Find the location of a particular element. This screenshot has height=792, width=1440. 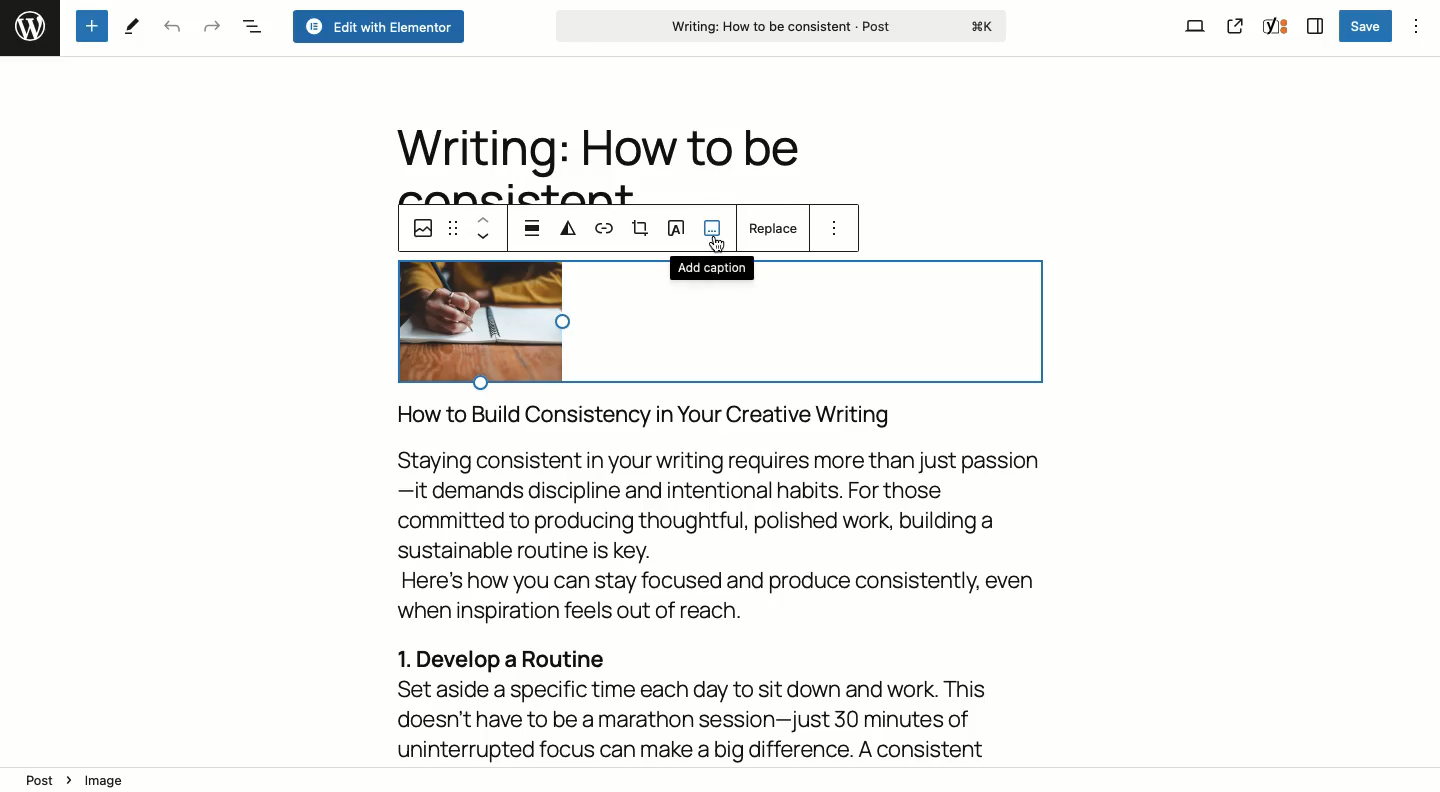

Duotone filter is located at coordinates (570, 229).